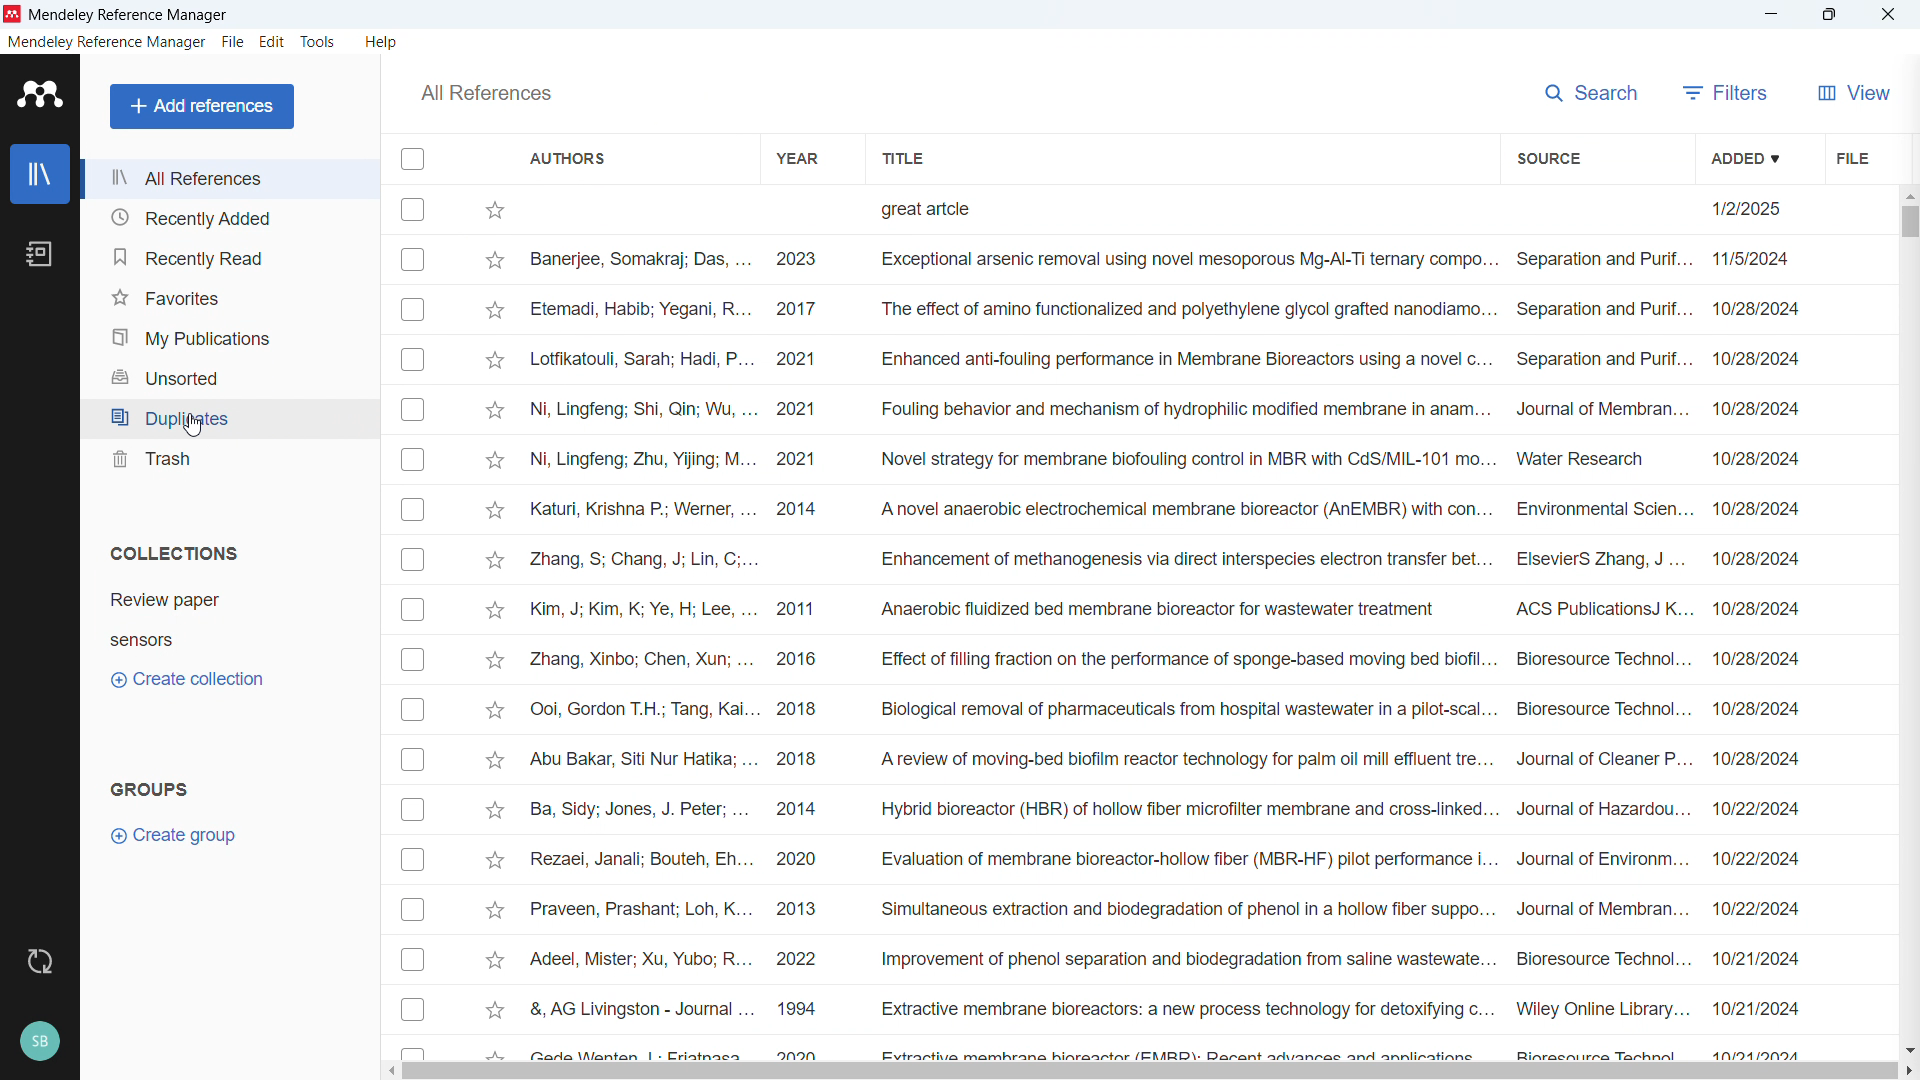 Image resolution: width=1920 pixels, height=1080 pixels. What do you see at coordinates (14, 15) in the screenshot?
I see `Logo ` at bounding box center [14, 15].